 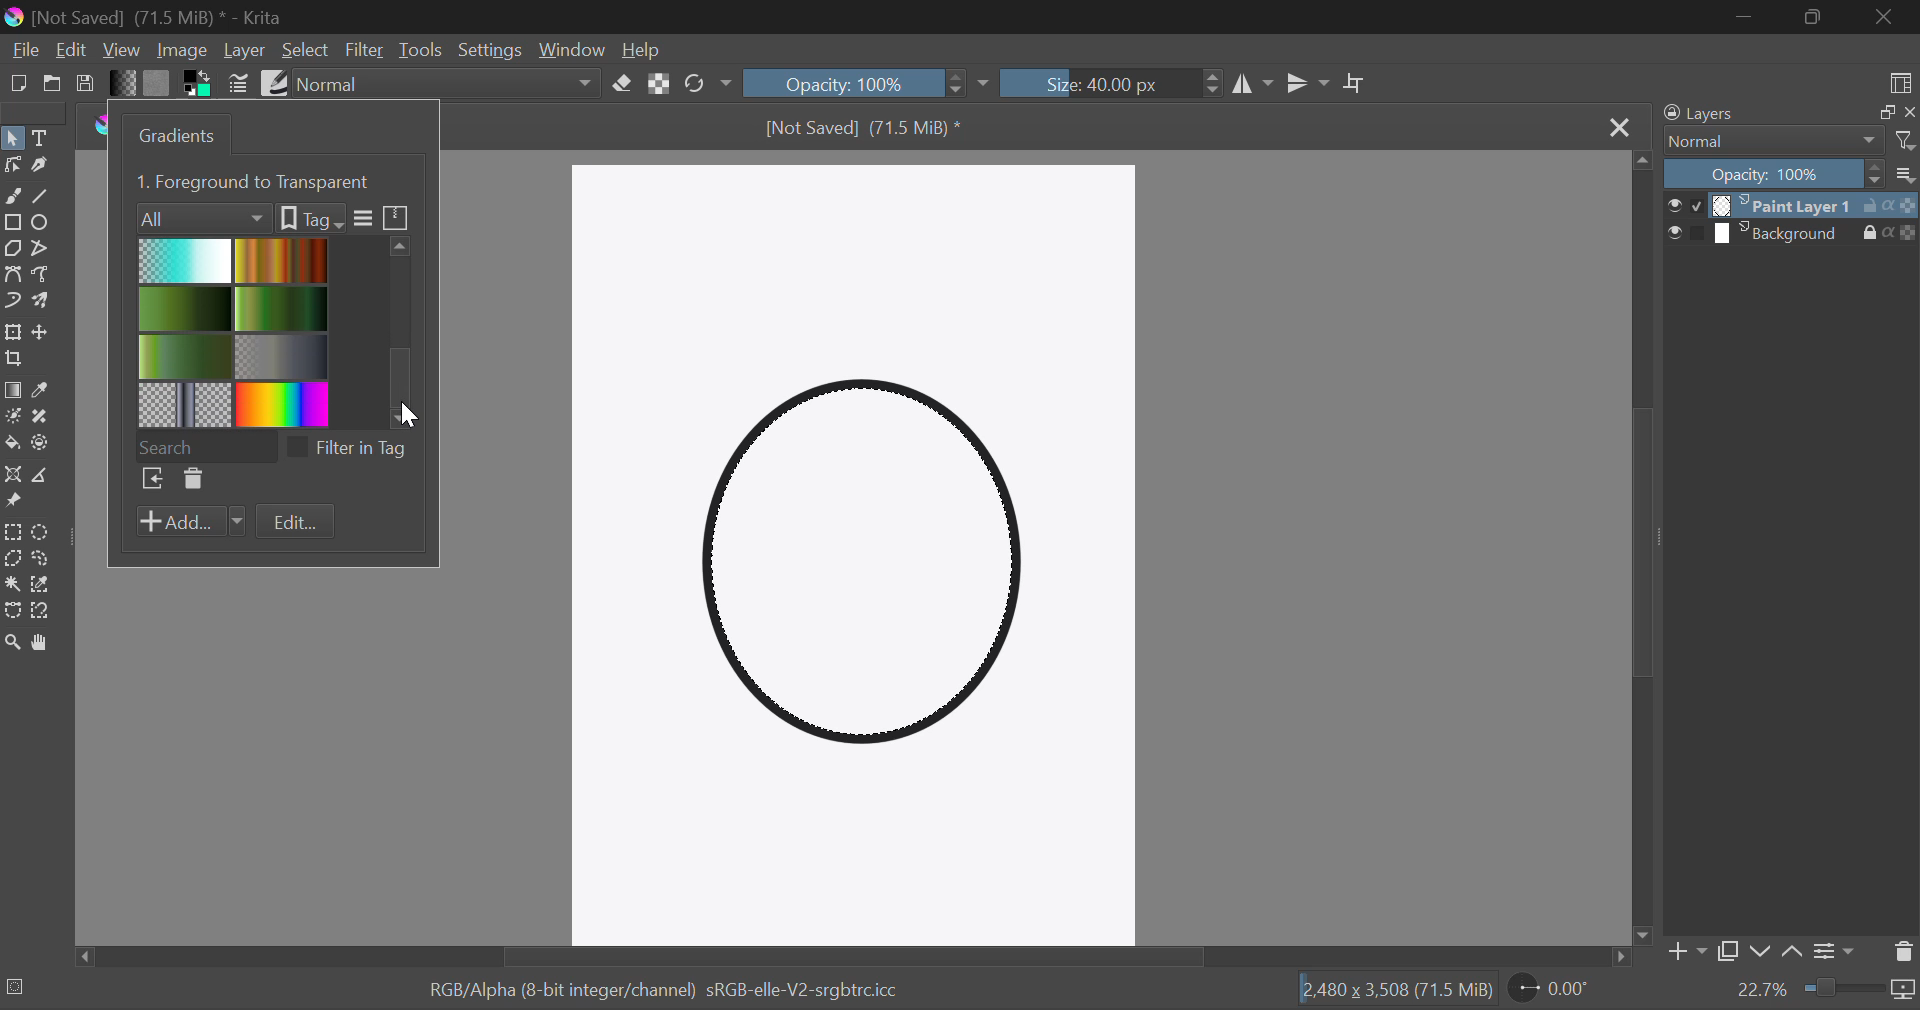 I want to click on Layer, so click(x=245, y=51).